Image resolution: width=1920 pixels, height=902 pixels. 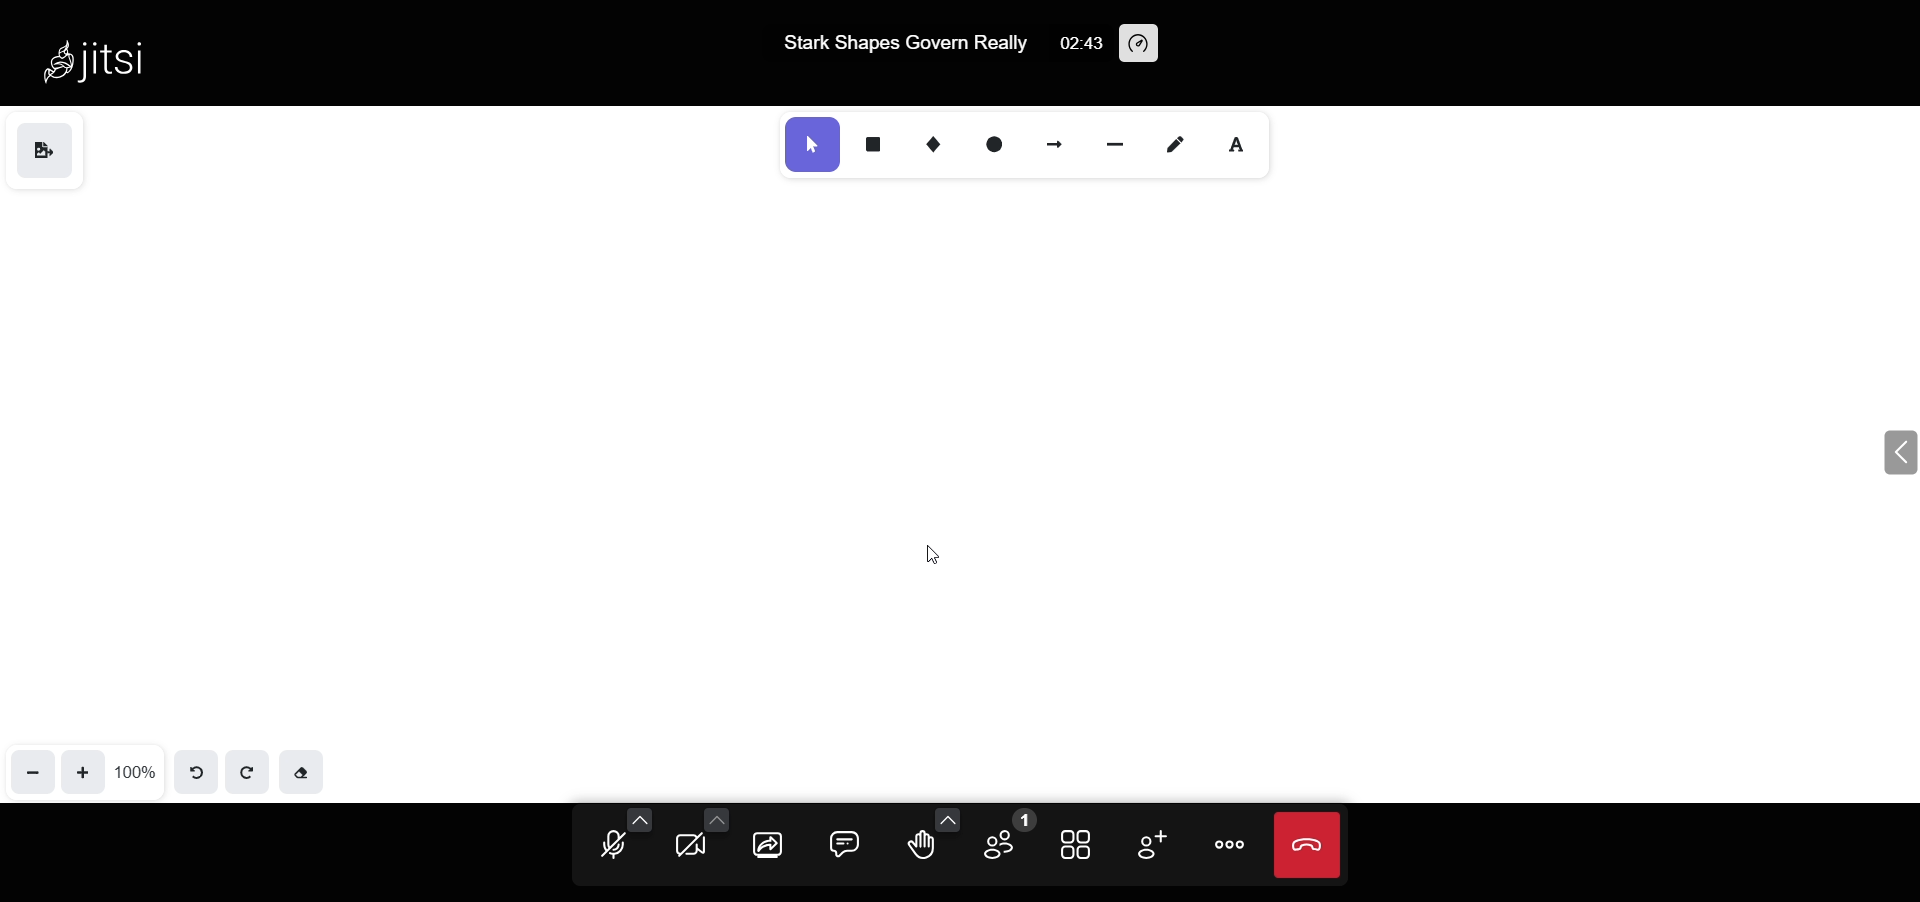 I want to click on camera, so click(x=692, y=846).